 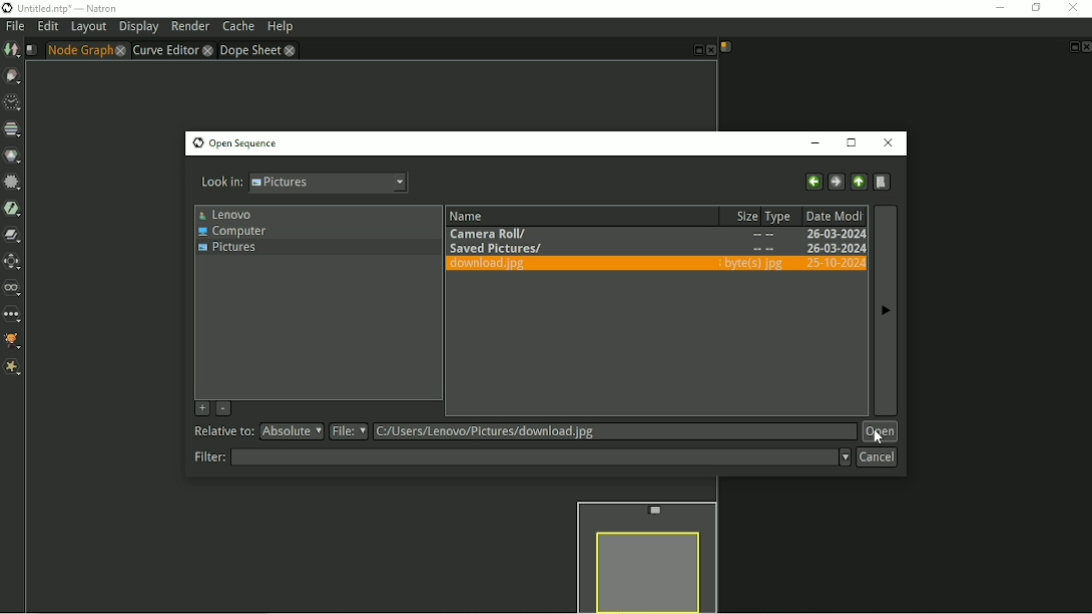 What do you see at coordinates (235, 144) in the screenshot?
I see `Open source` at bounding box center [235, 144].